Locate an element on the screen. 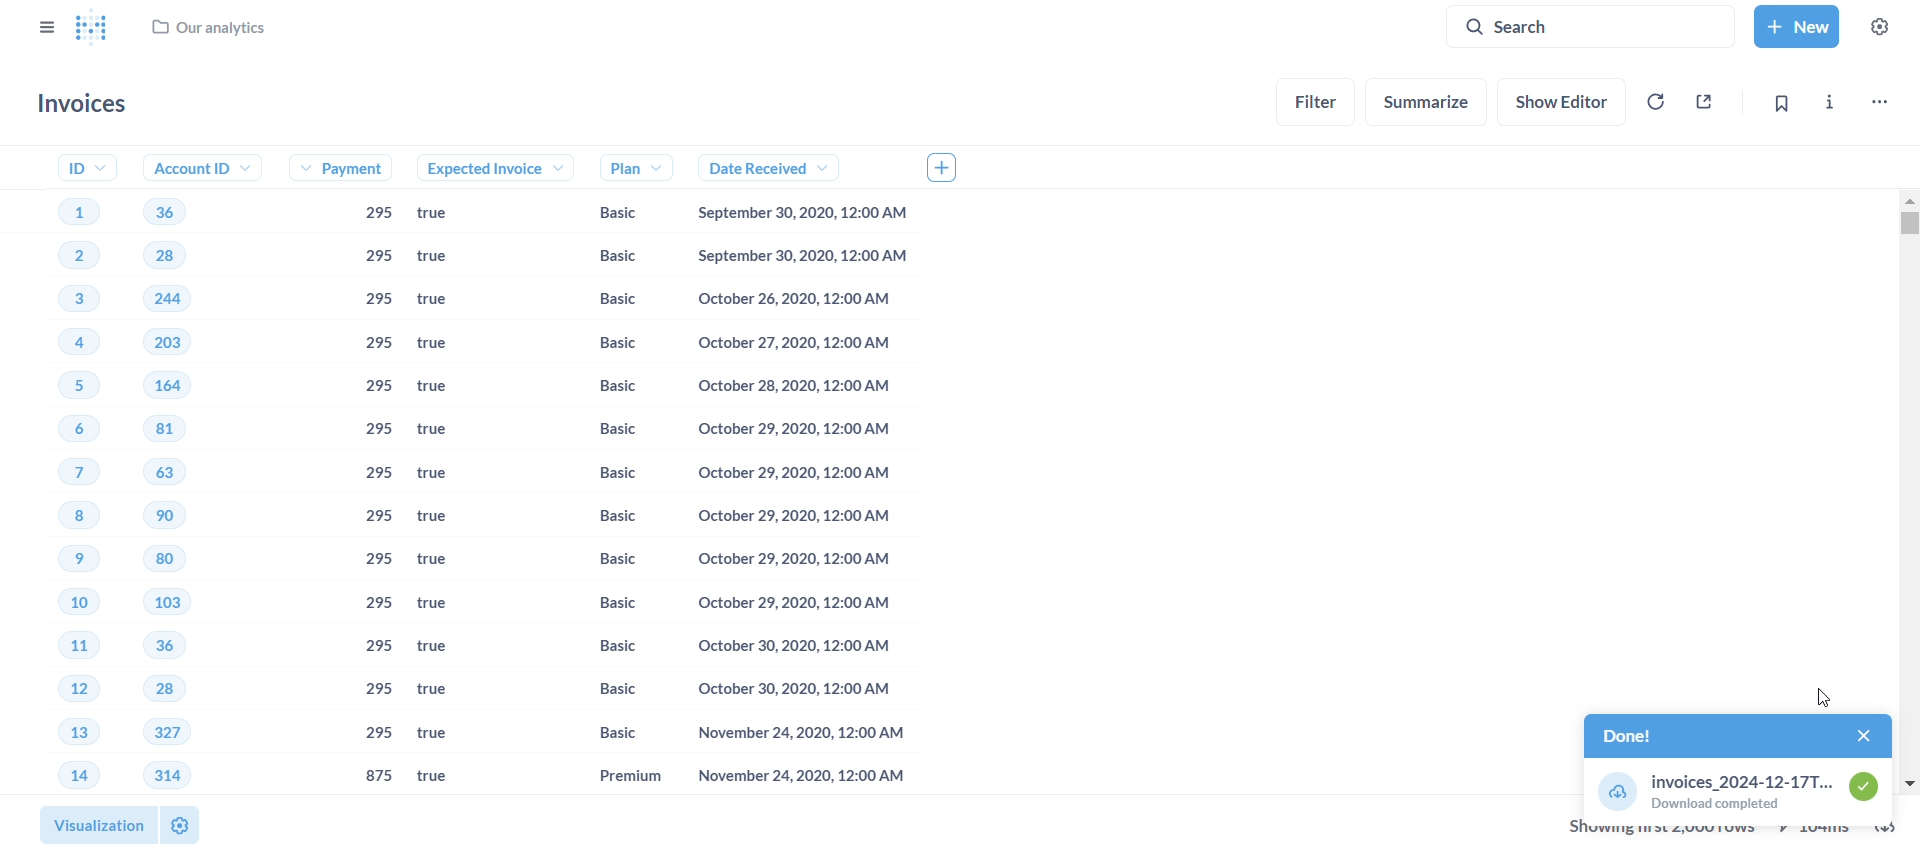 This screenshot has width=1920, height=854. true is located at coordinates (445, 257).